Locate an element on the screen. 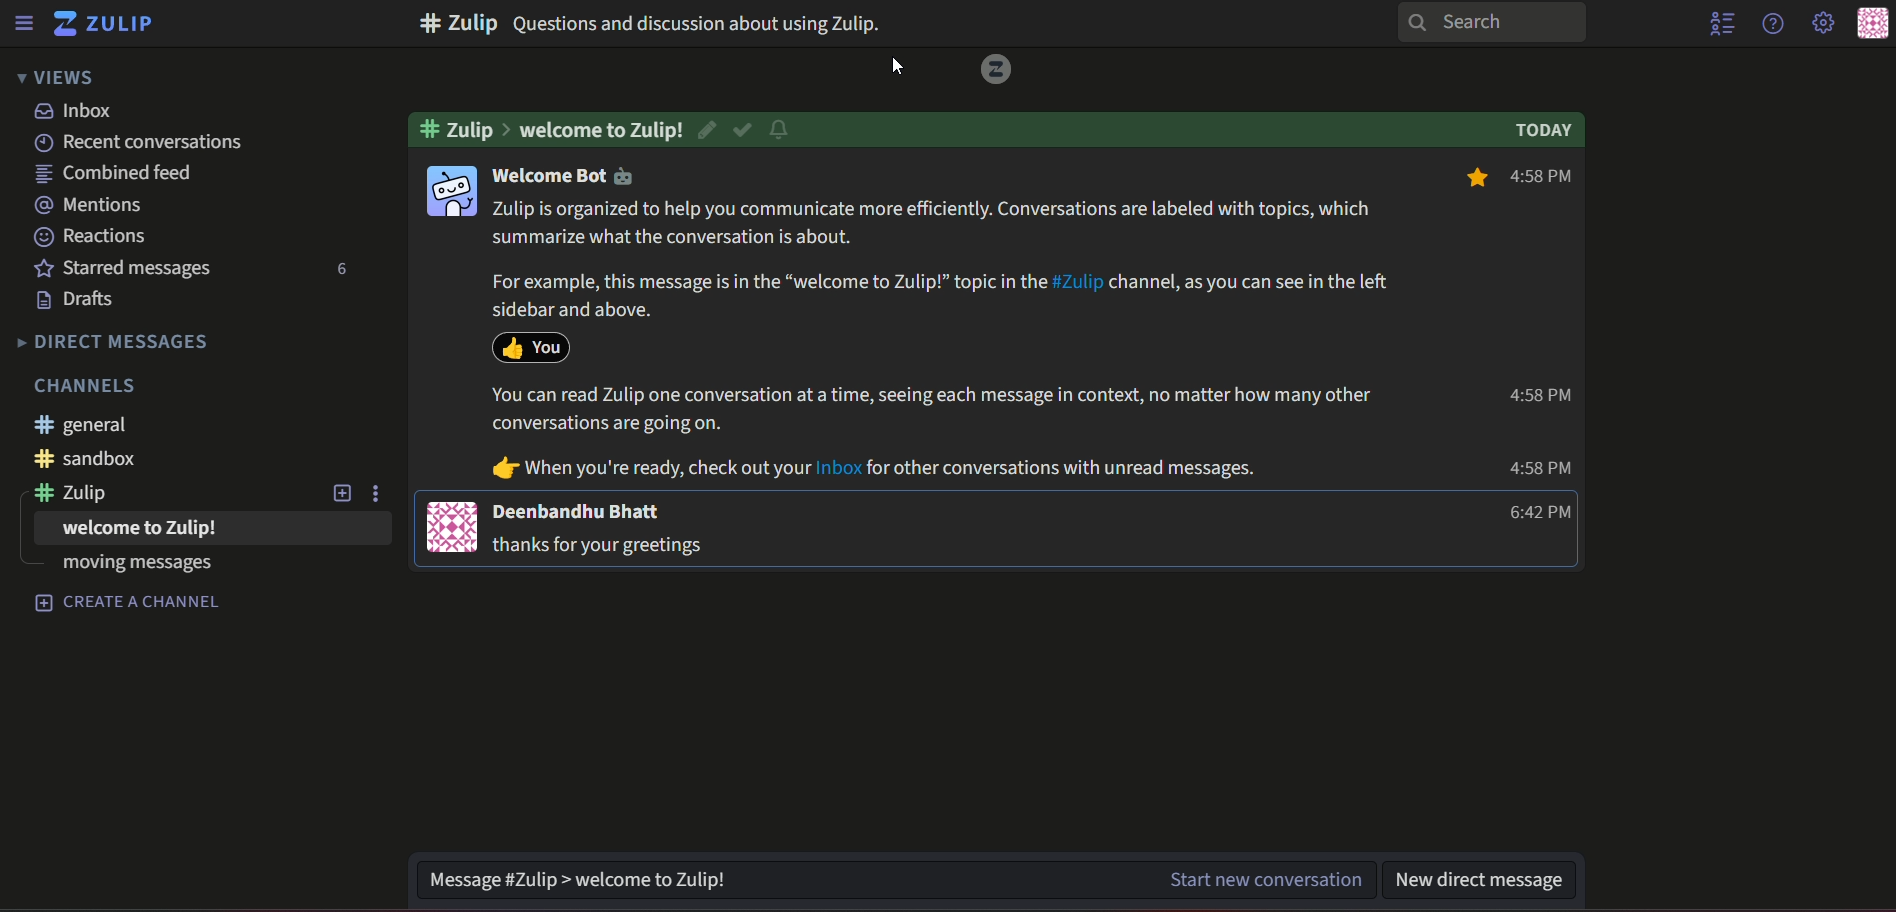 Image resolution: width=1896 pixels, height=912 pixels. Starred Messages is located at coordinates (129, 269).